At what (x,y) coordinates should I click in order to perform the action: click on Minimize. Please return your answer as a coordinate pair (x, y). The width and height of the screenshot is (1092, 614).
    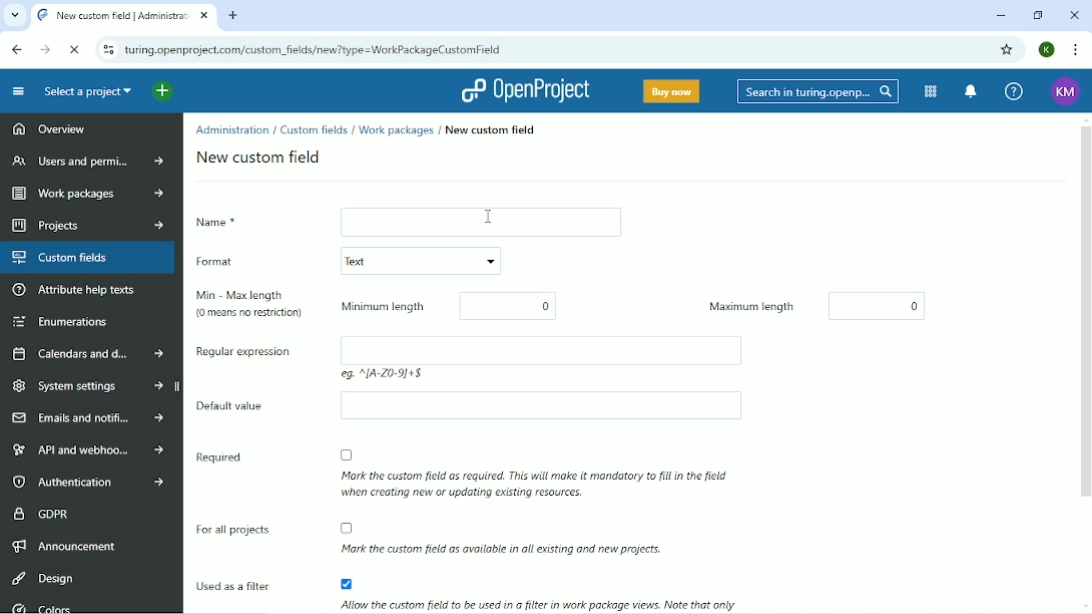
    Looking at the image, I should click on (1001, 16).